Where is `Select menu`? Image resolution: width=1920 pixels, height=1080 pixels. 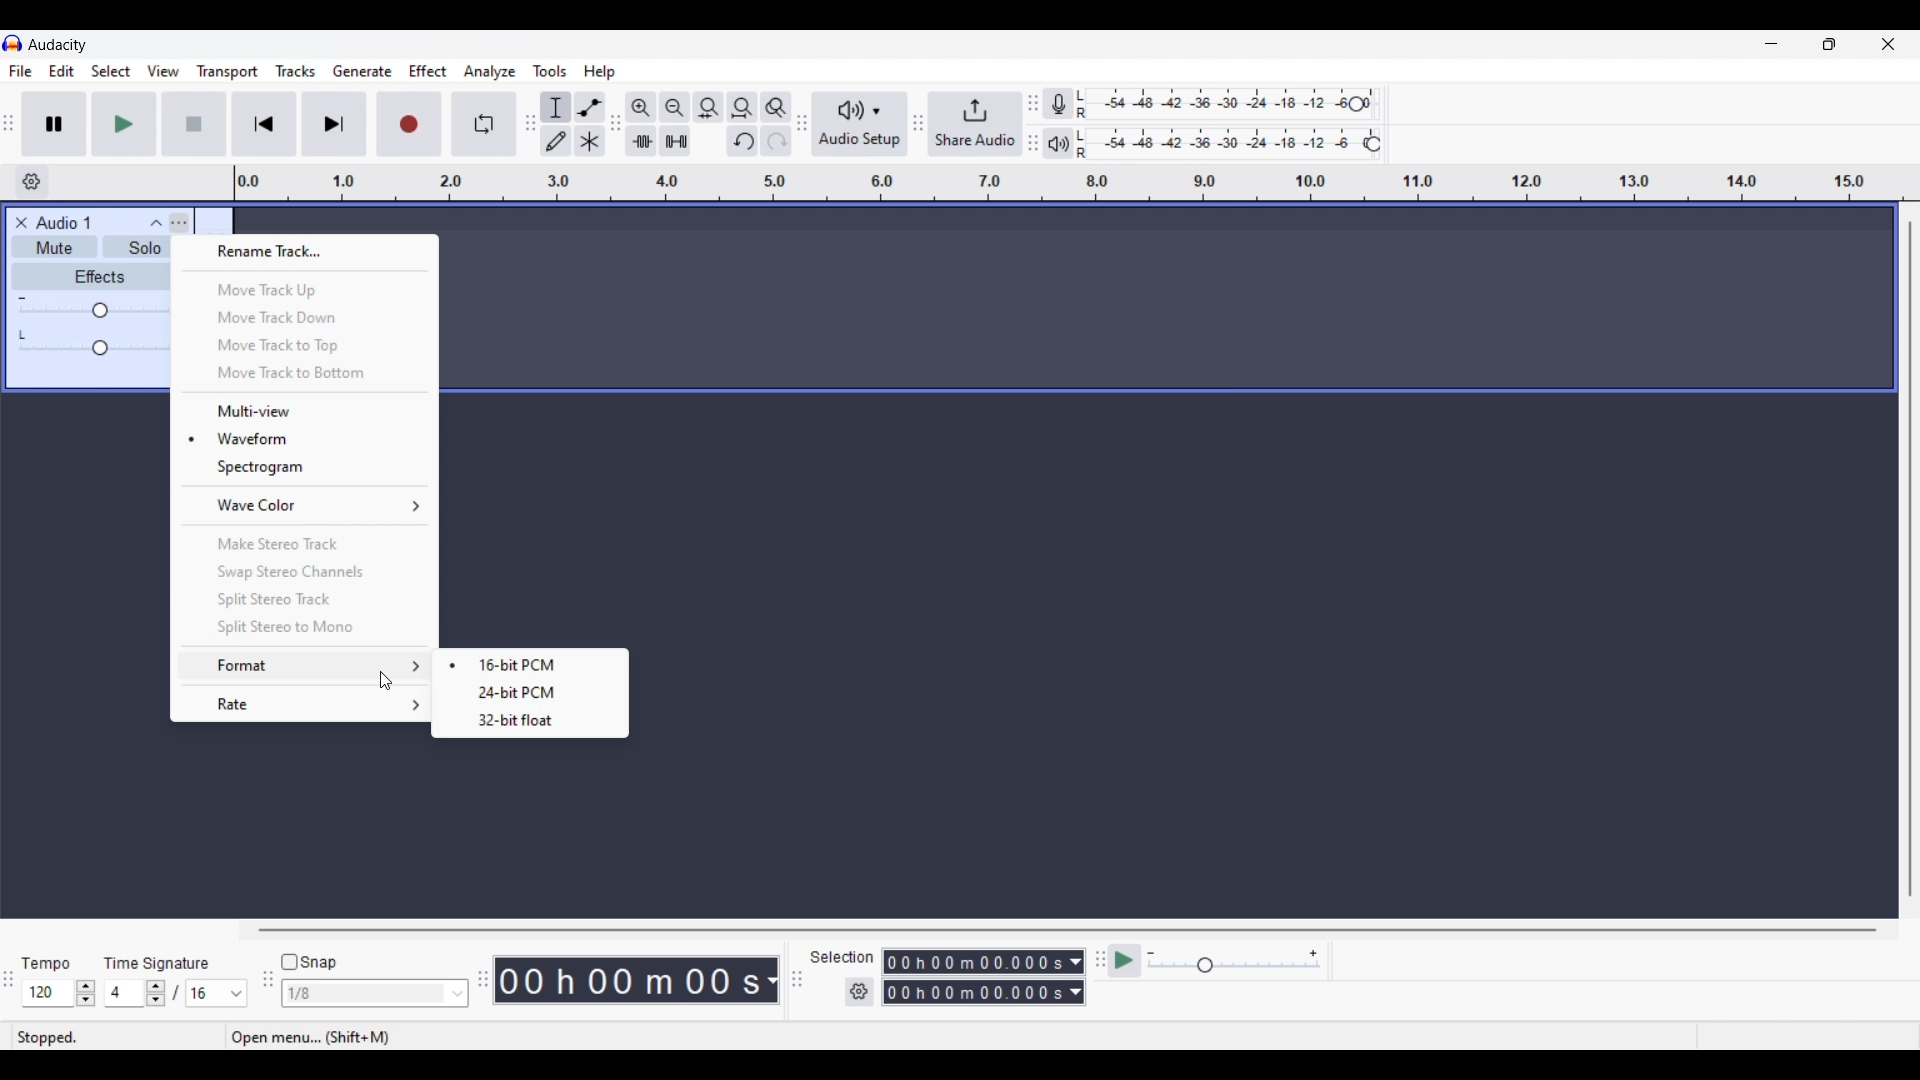 Select menu is located at coordinates (111, 72).